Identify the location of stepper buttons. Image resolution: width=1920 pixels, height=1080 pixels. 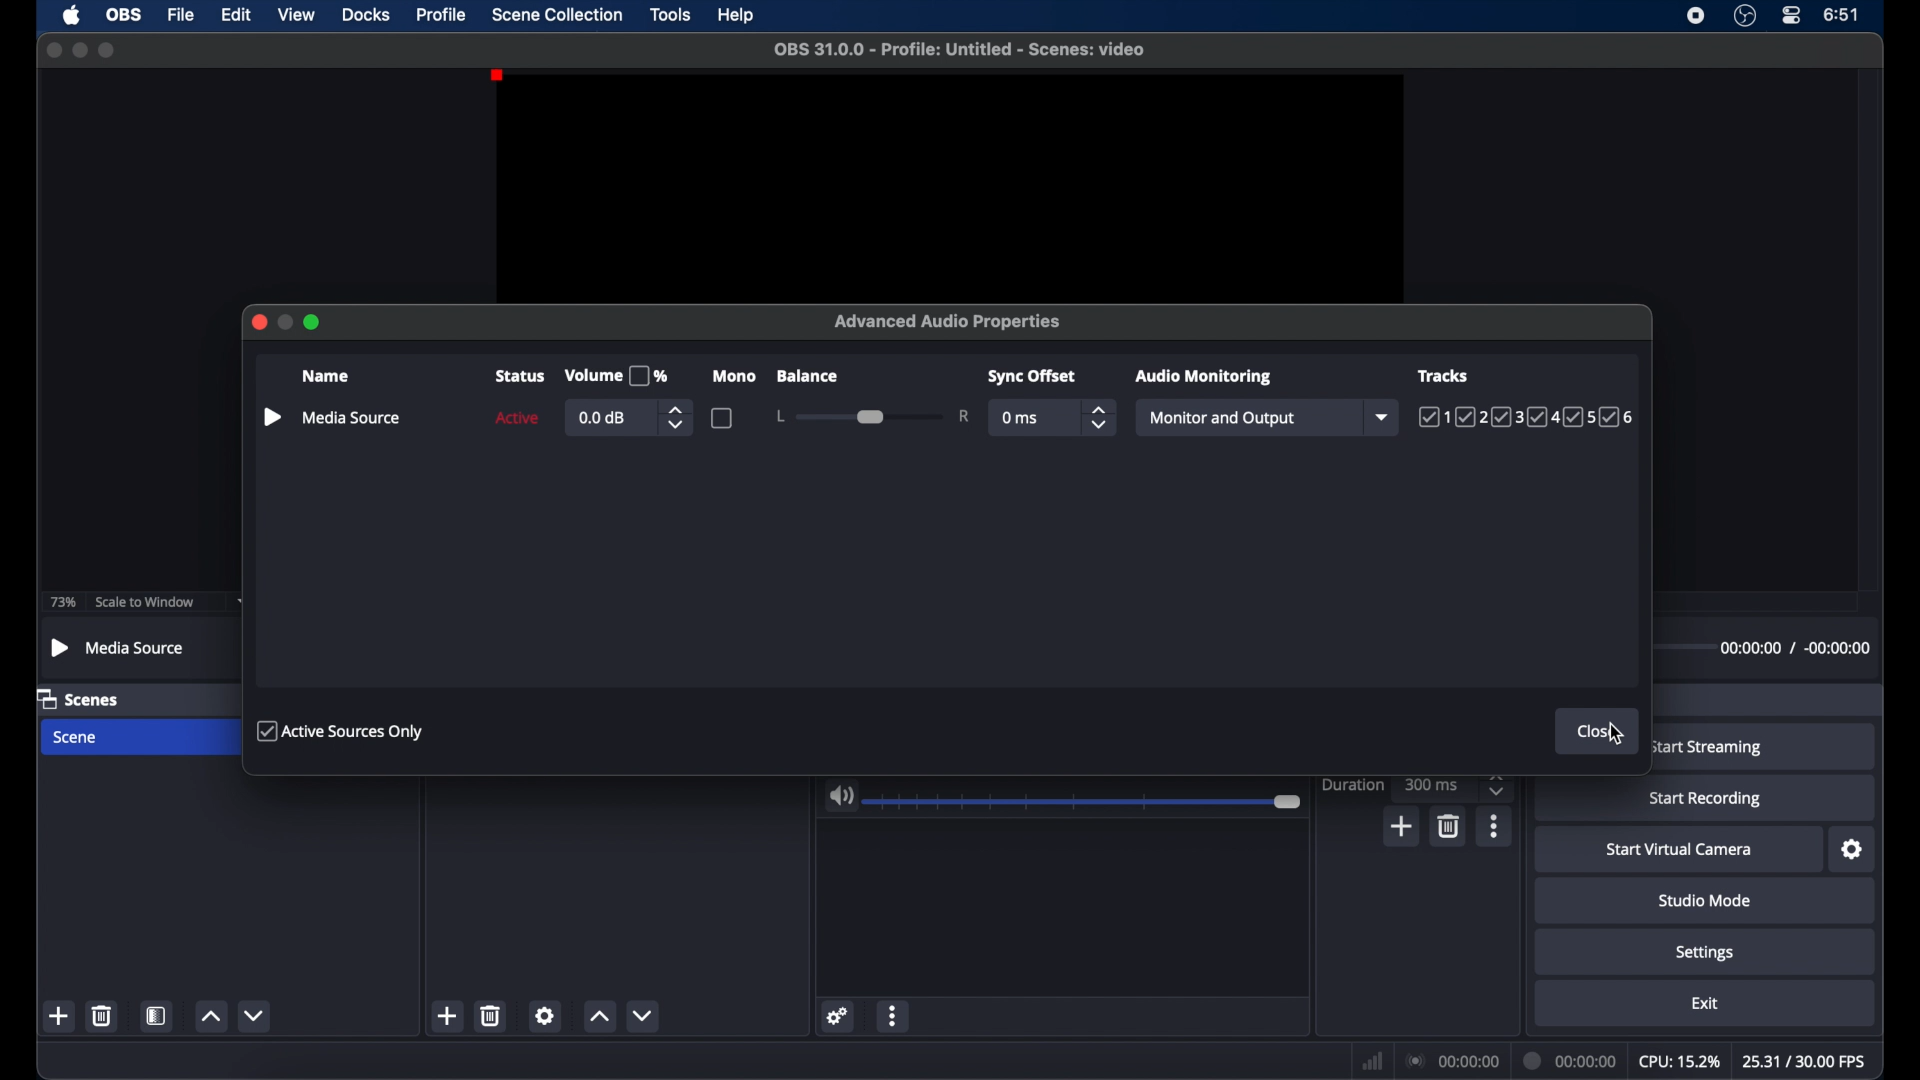
(1100, 418).